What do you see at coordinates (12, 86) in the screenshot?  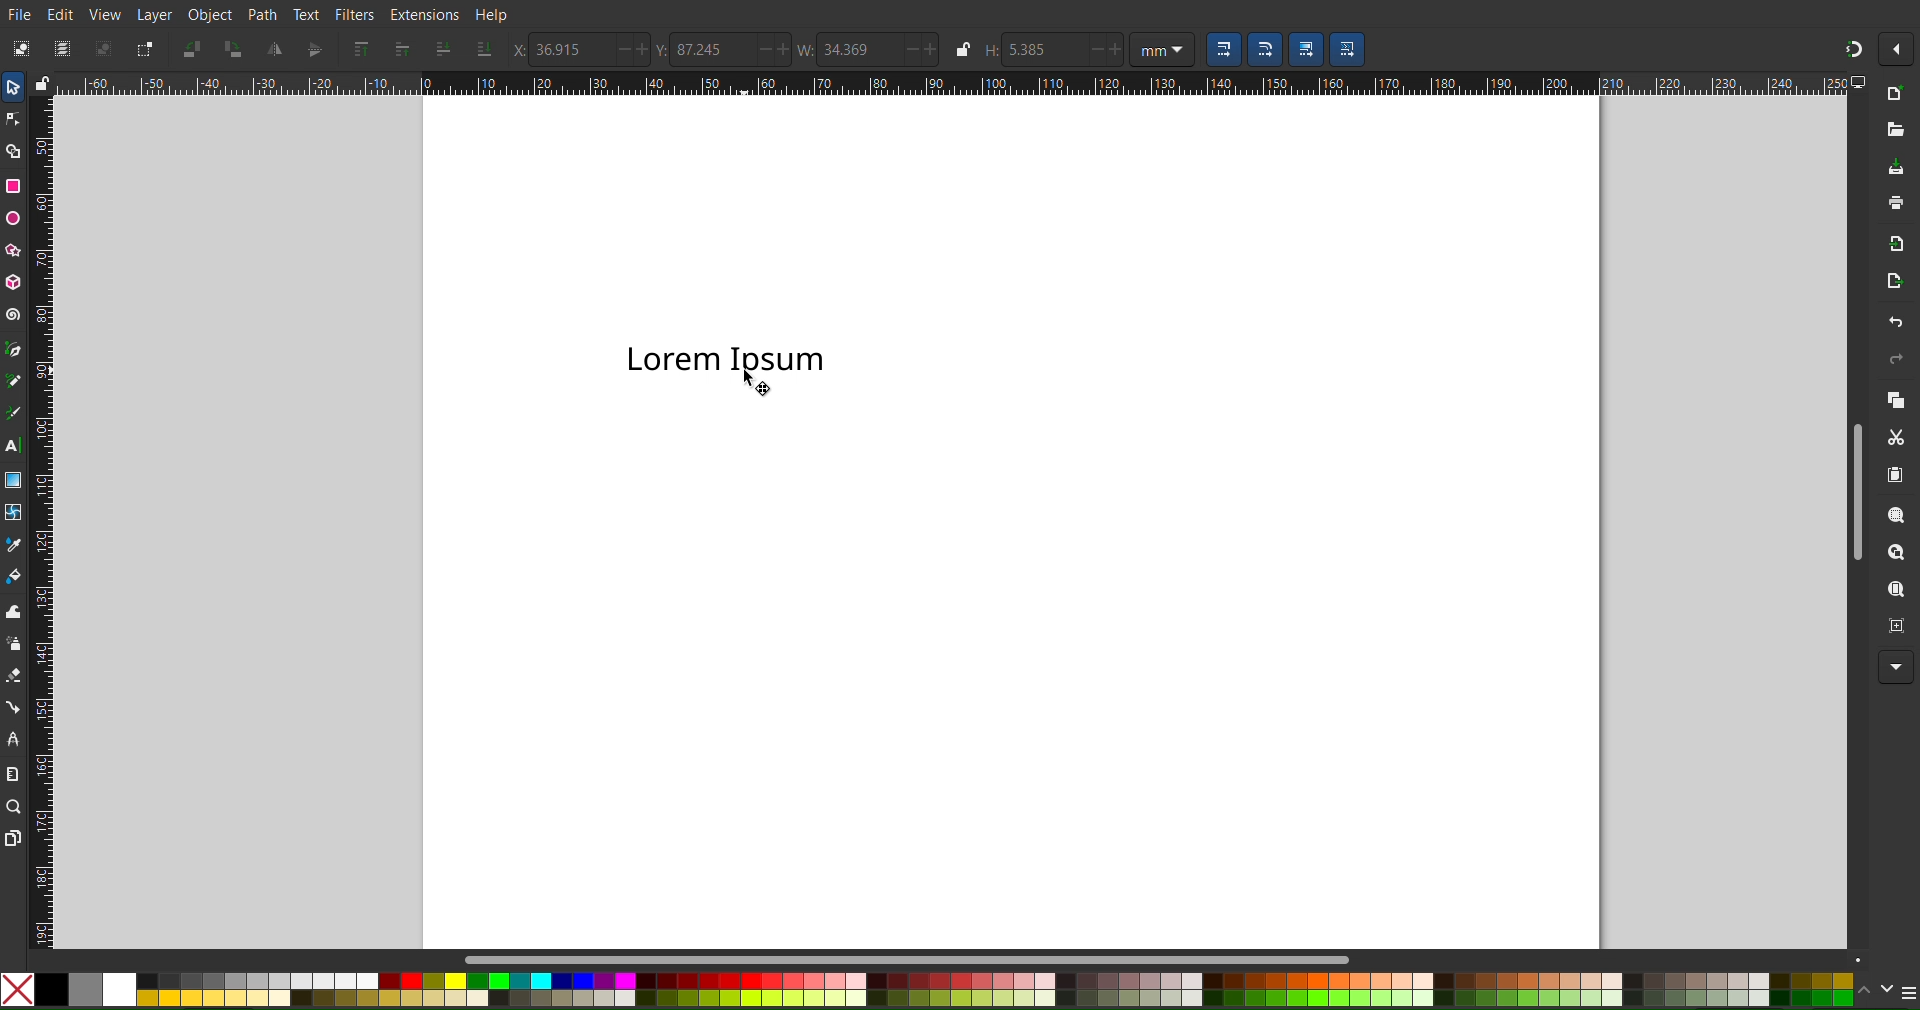 I see `Select` at bounding box center [12, 86].